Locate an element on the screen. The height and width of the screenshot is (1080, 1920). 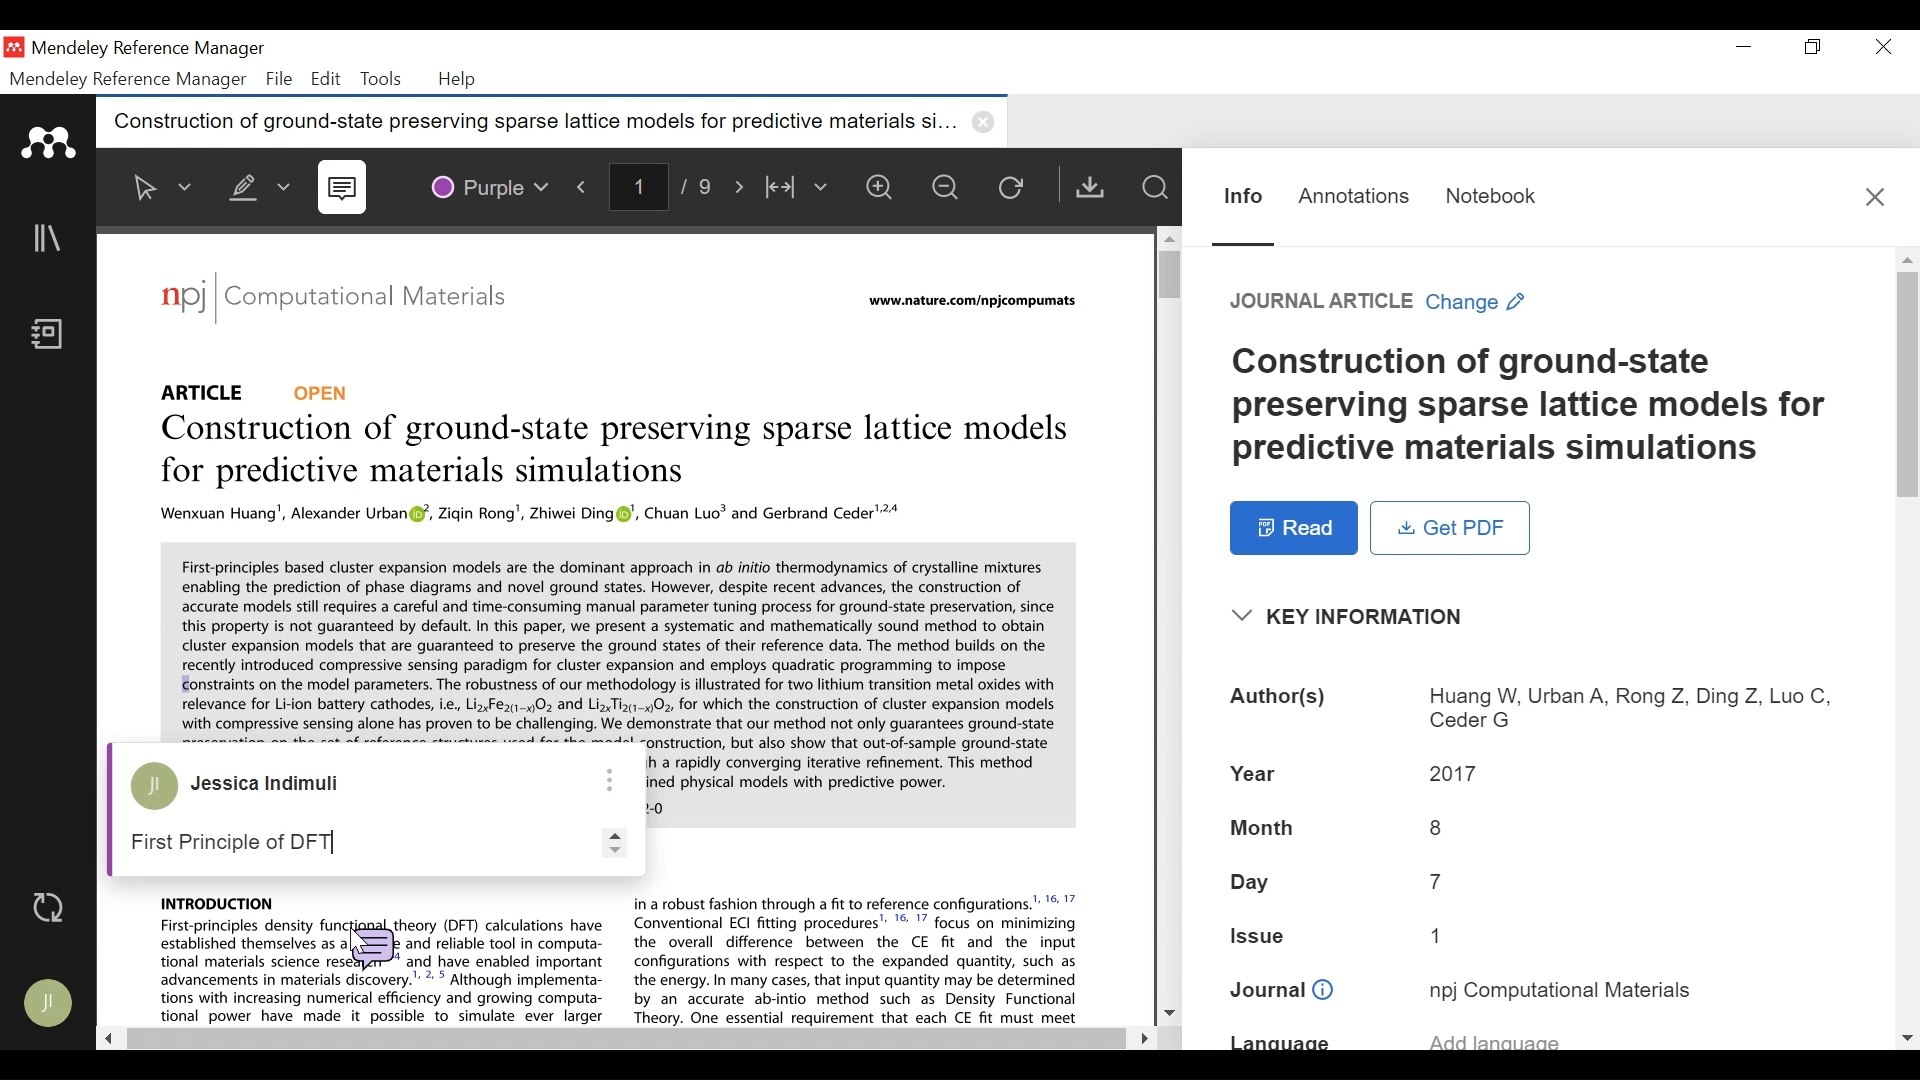
Authors is located at coordinates (1538, 707).